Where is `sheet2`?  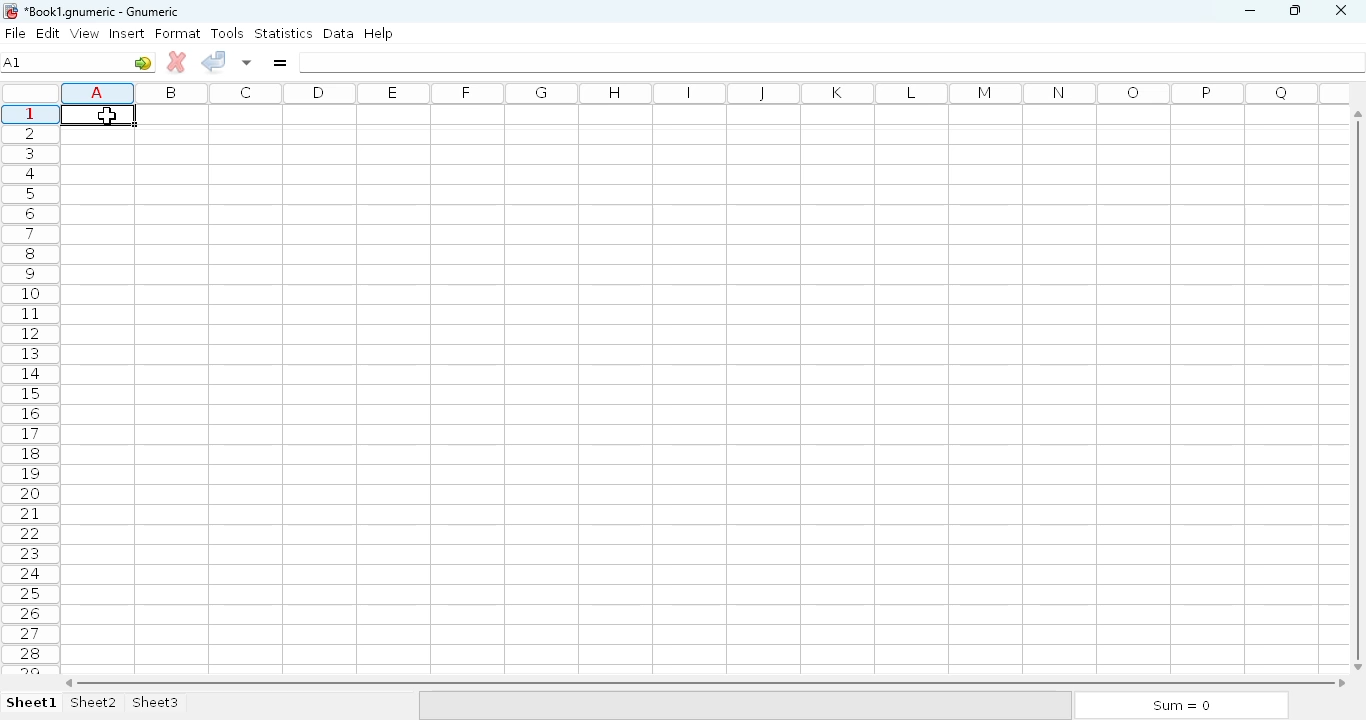
sheet2 is located at coordinates (95, 703).